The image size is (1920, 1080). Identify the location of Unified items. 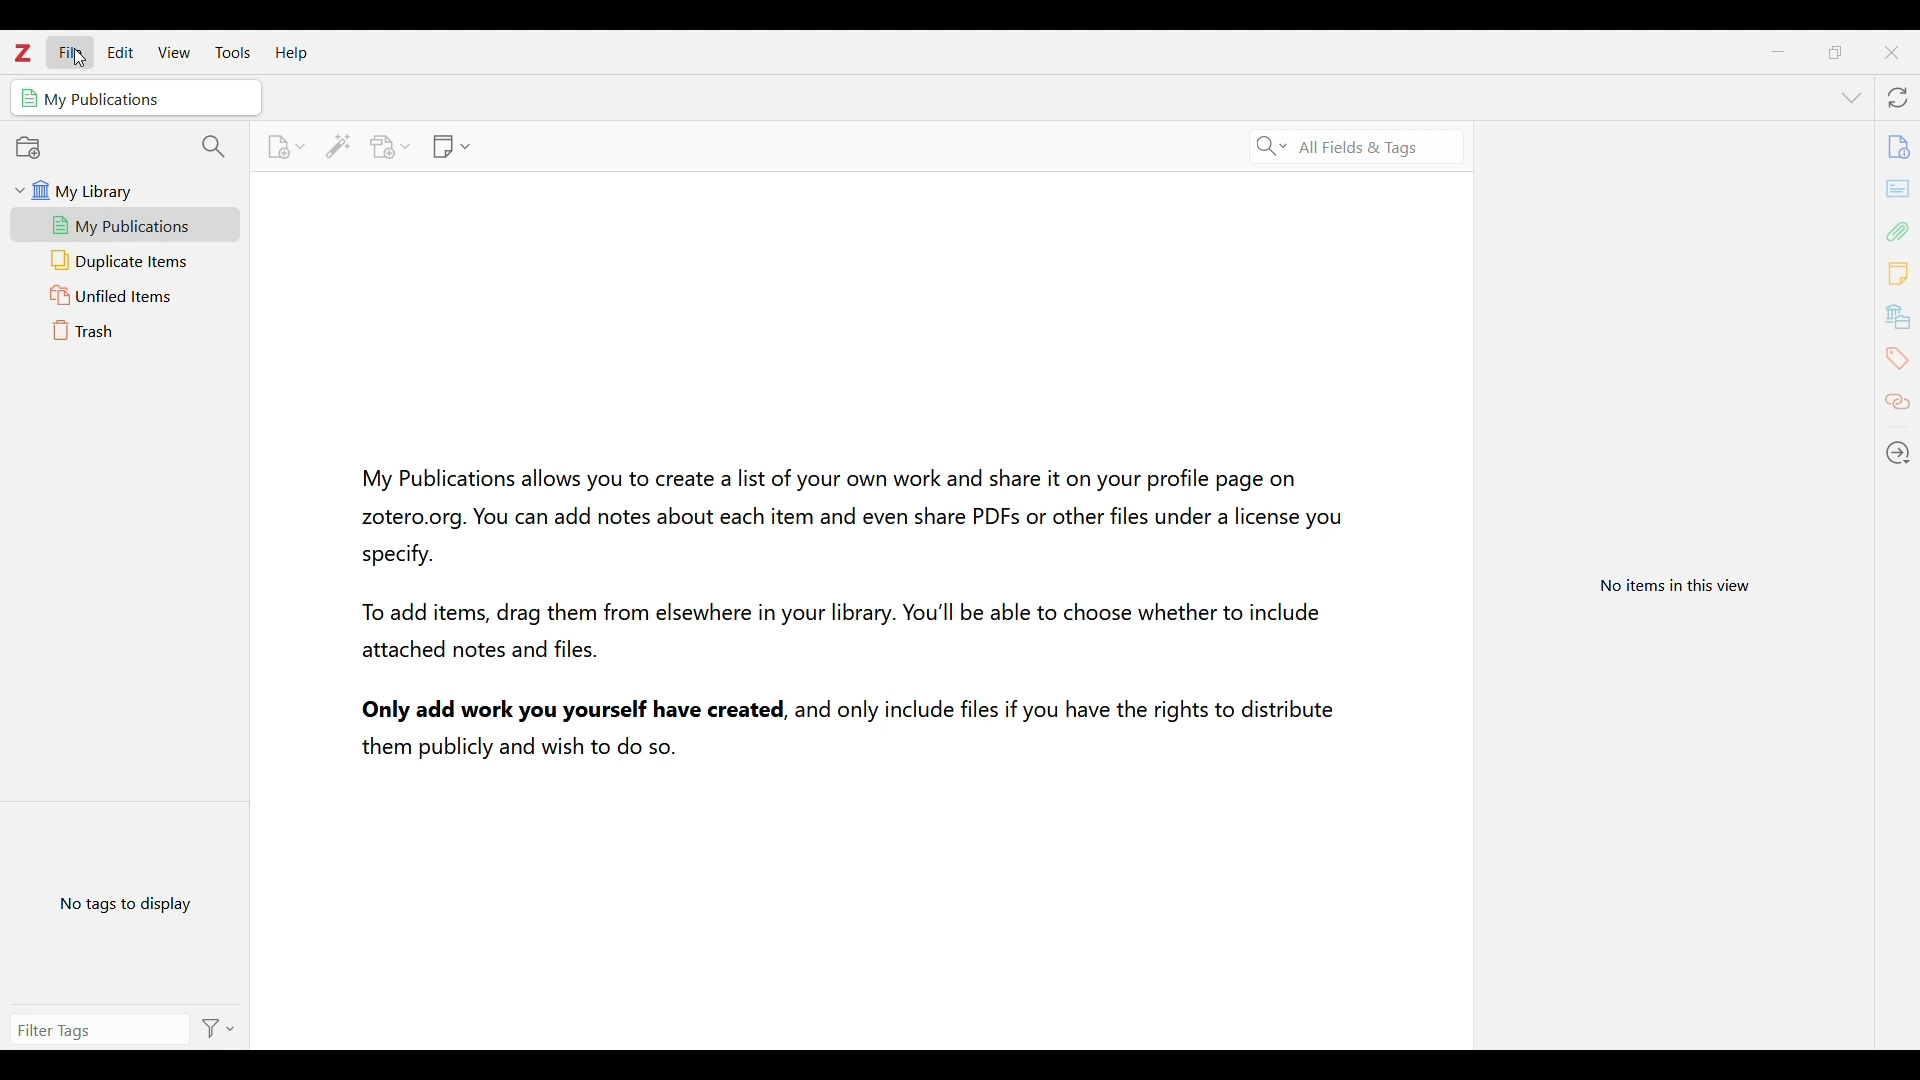
(126, 295).